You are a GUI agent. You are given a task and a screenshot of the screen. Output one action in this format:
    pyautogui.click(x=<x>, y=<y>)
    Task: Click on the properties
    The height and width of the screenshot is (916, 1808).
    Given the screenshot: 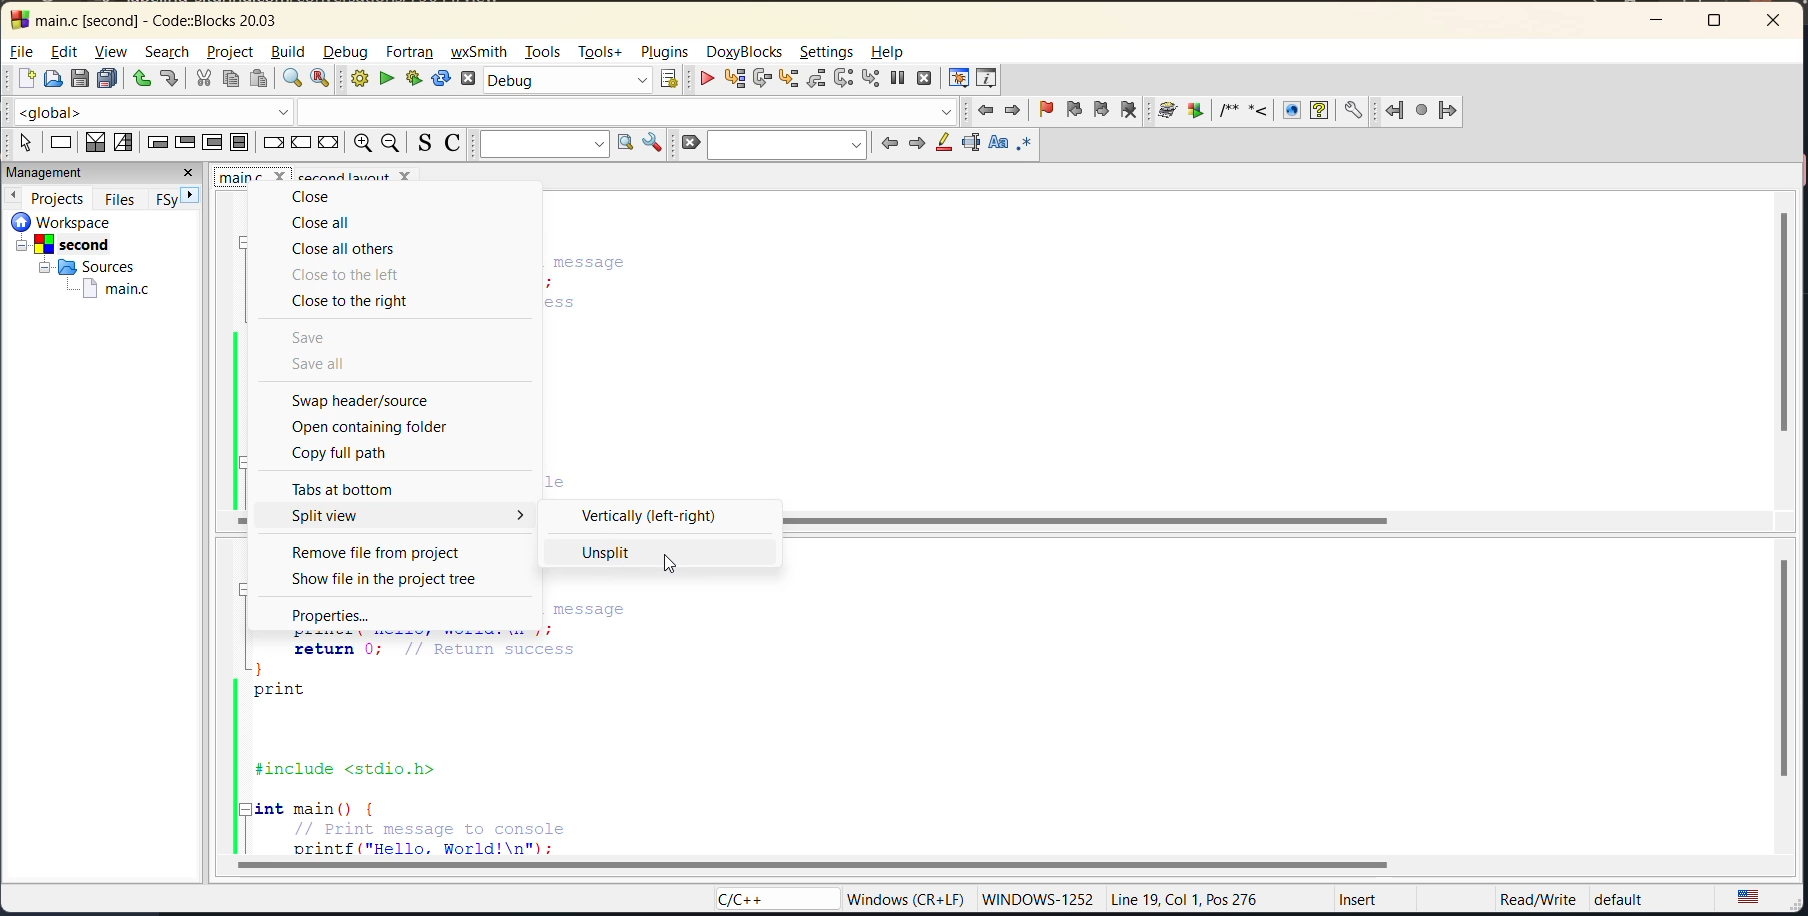 What is the action you would take?
    pyautogui.click(x=330, y=615)
    